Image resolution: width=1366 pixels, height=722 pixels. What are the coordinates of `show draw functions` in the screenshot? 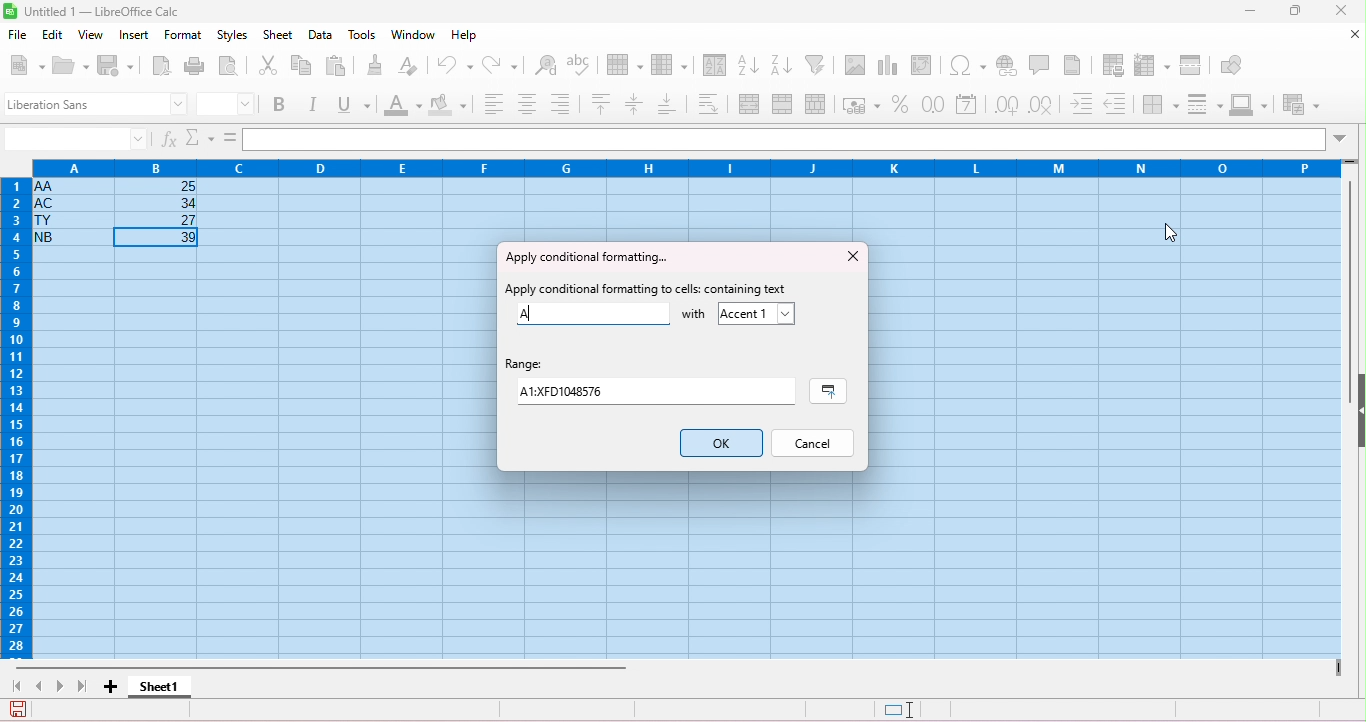 It's located at (1232, 63).